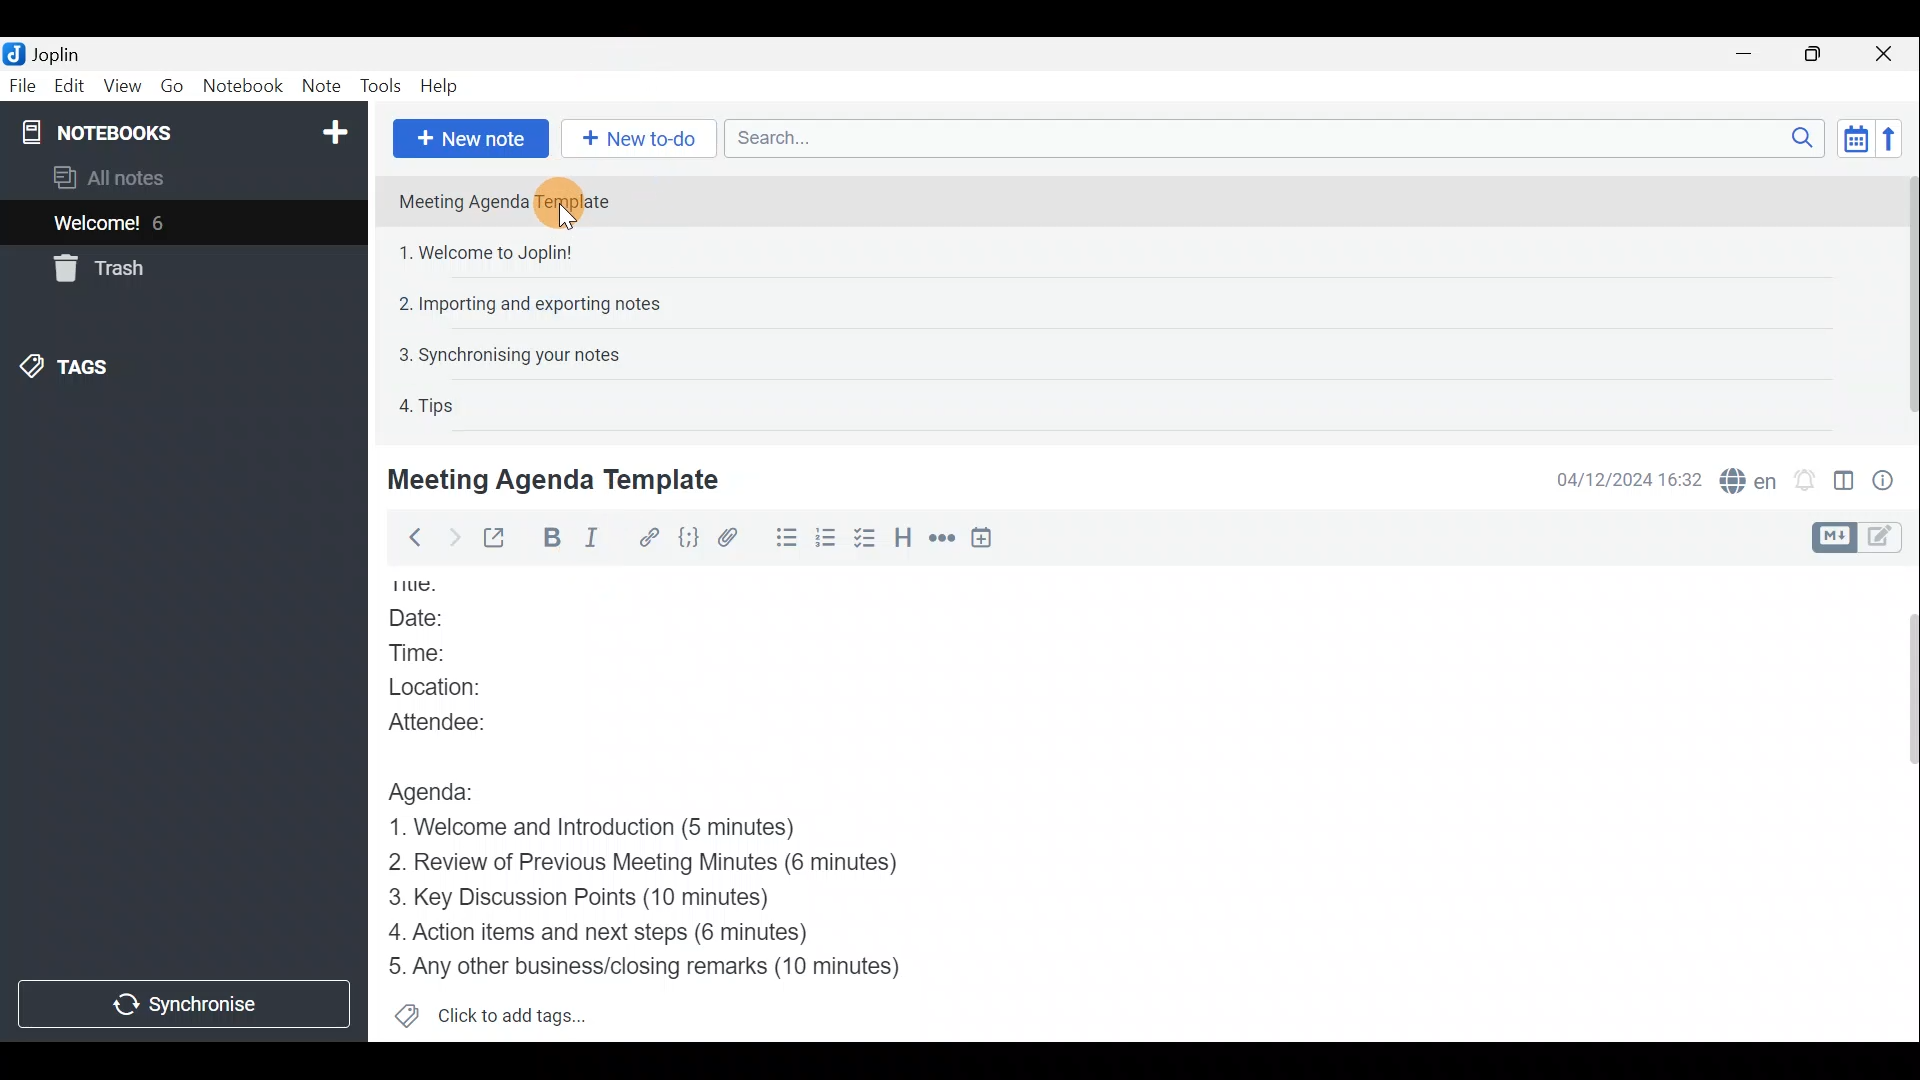 The image size is (1920, 1080). What do you see at coordinates (500, 539) in the screenshot?
I see `Toggle external editing` at bounding box center [500, 539].